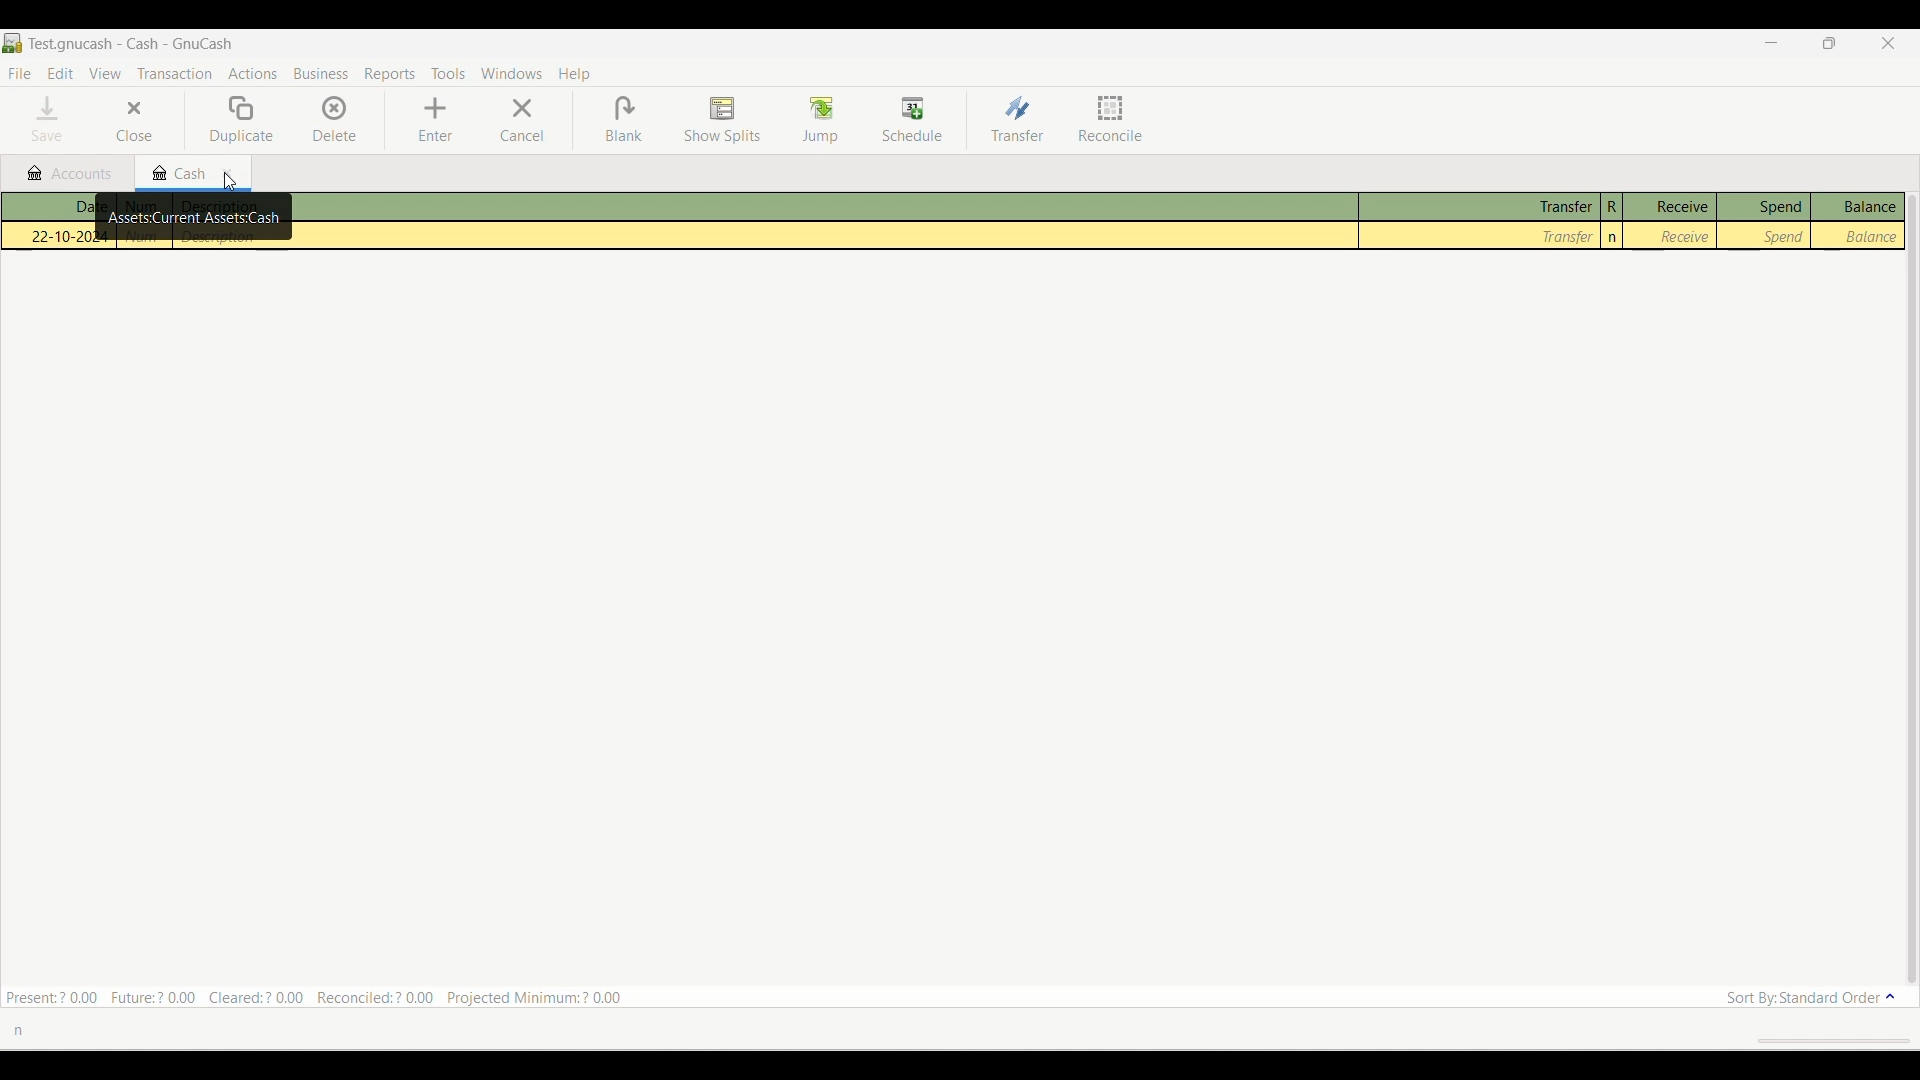 The image size is (1920, 1080). I want to click on Business, so click(321, 73).